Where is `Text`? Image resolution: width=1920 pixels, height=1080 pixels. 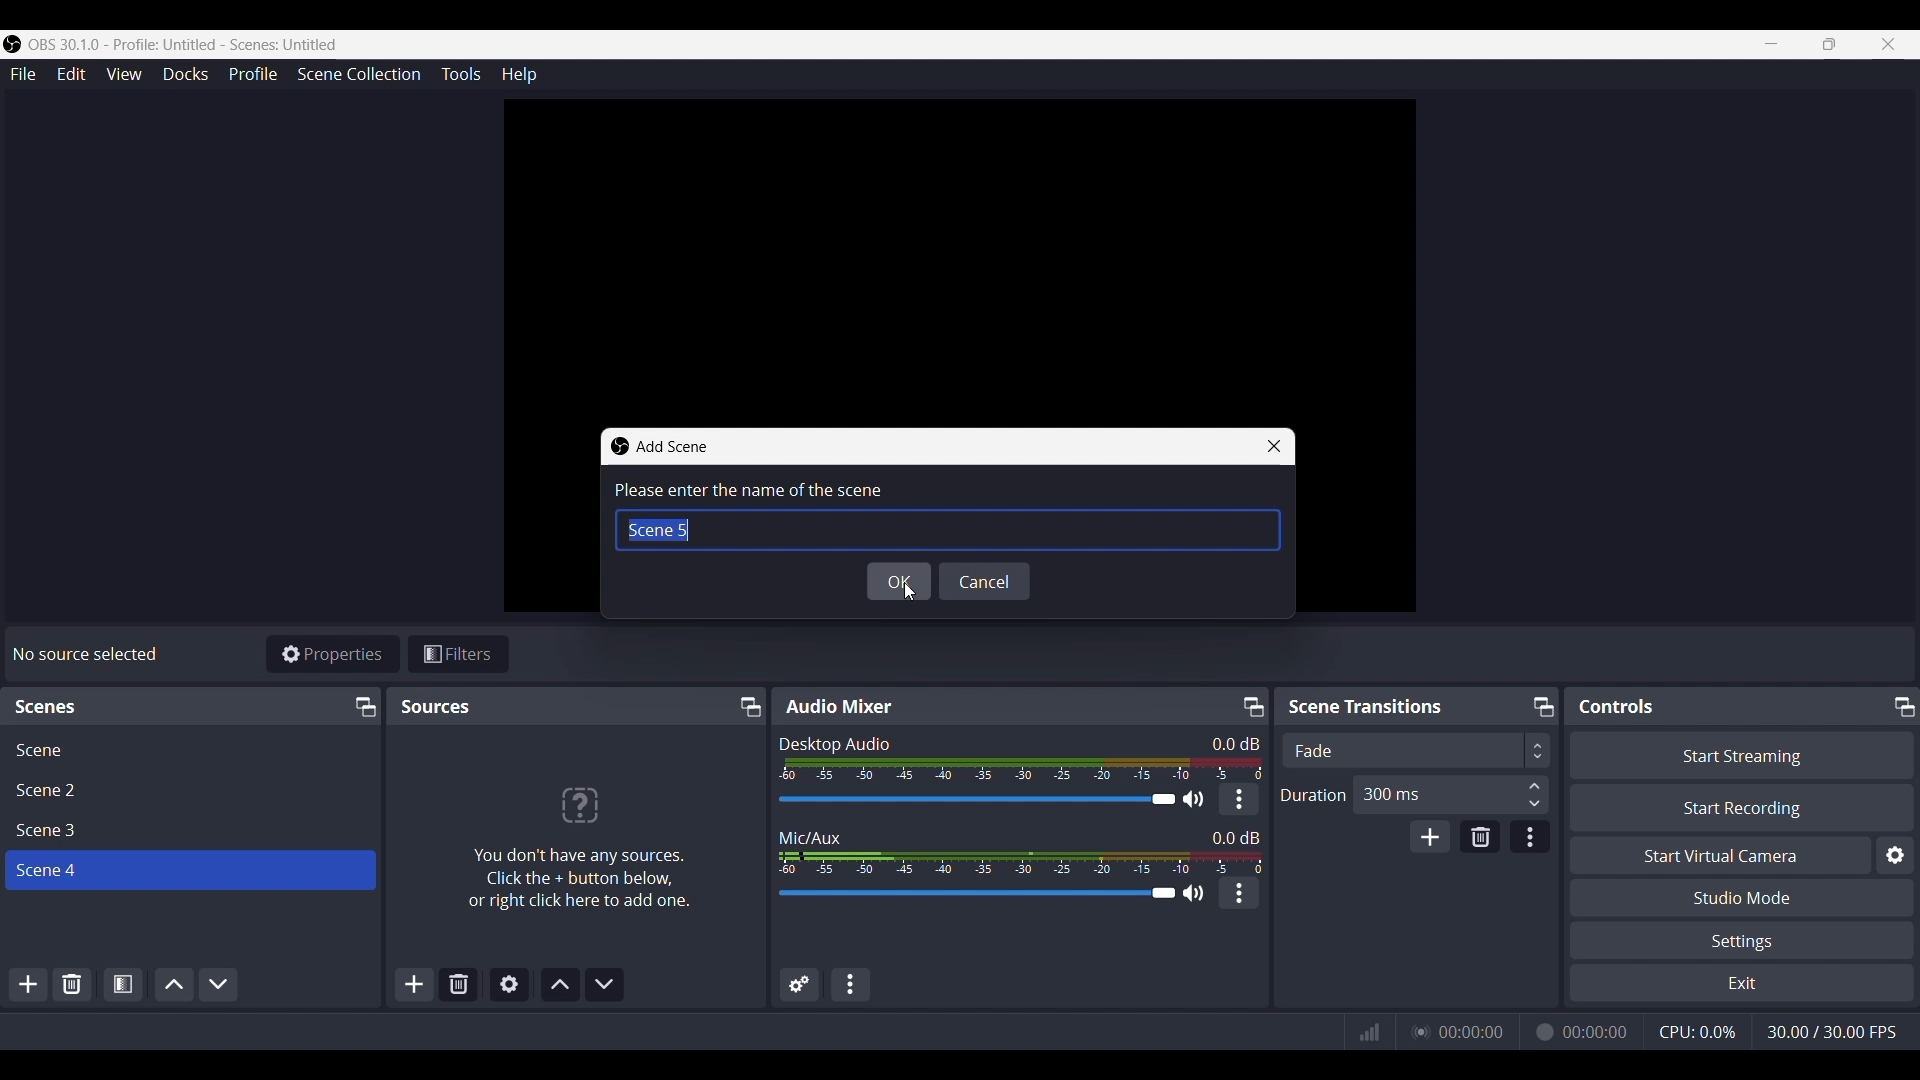 Text is located at coordinates (1235, 742).